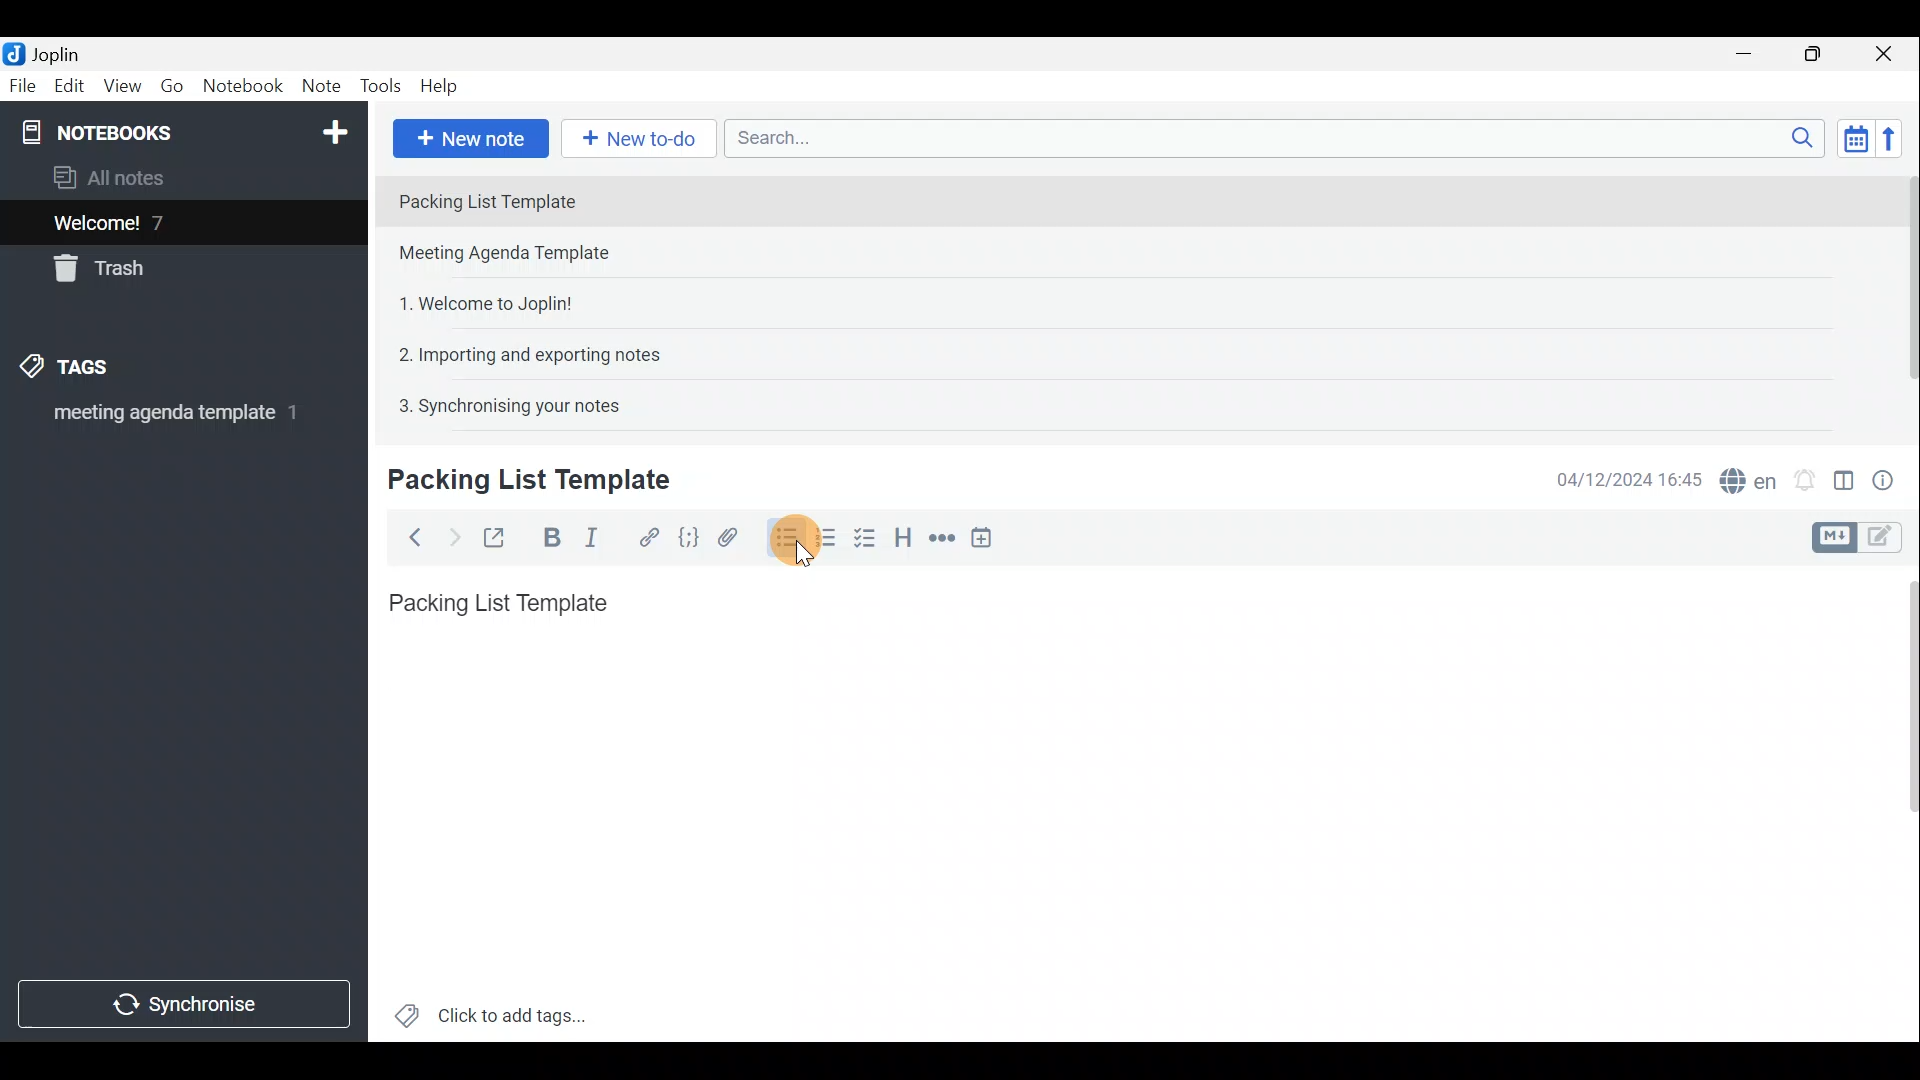 Image resolution: width=1920 pixels, height=1080 pixels. What do you see at coordinates (599, 537) in the screenshot?
I see `Italic` at bounding box center [599, 537].